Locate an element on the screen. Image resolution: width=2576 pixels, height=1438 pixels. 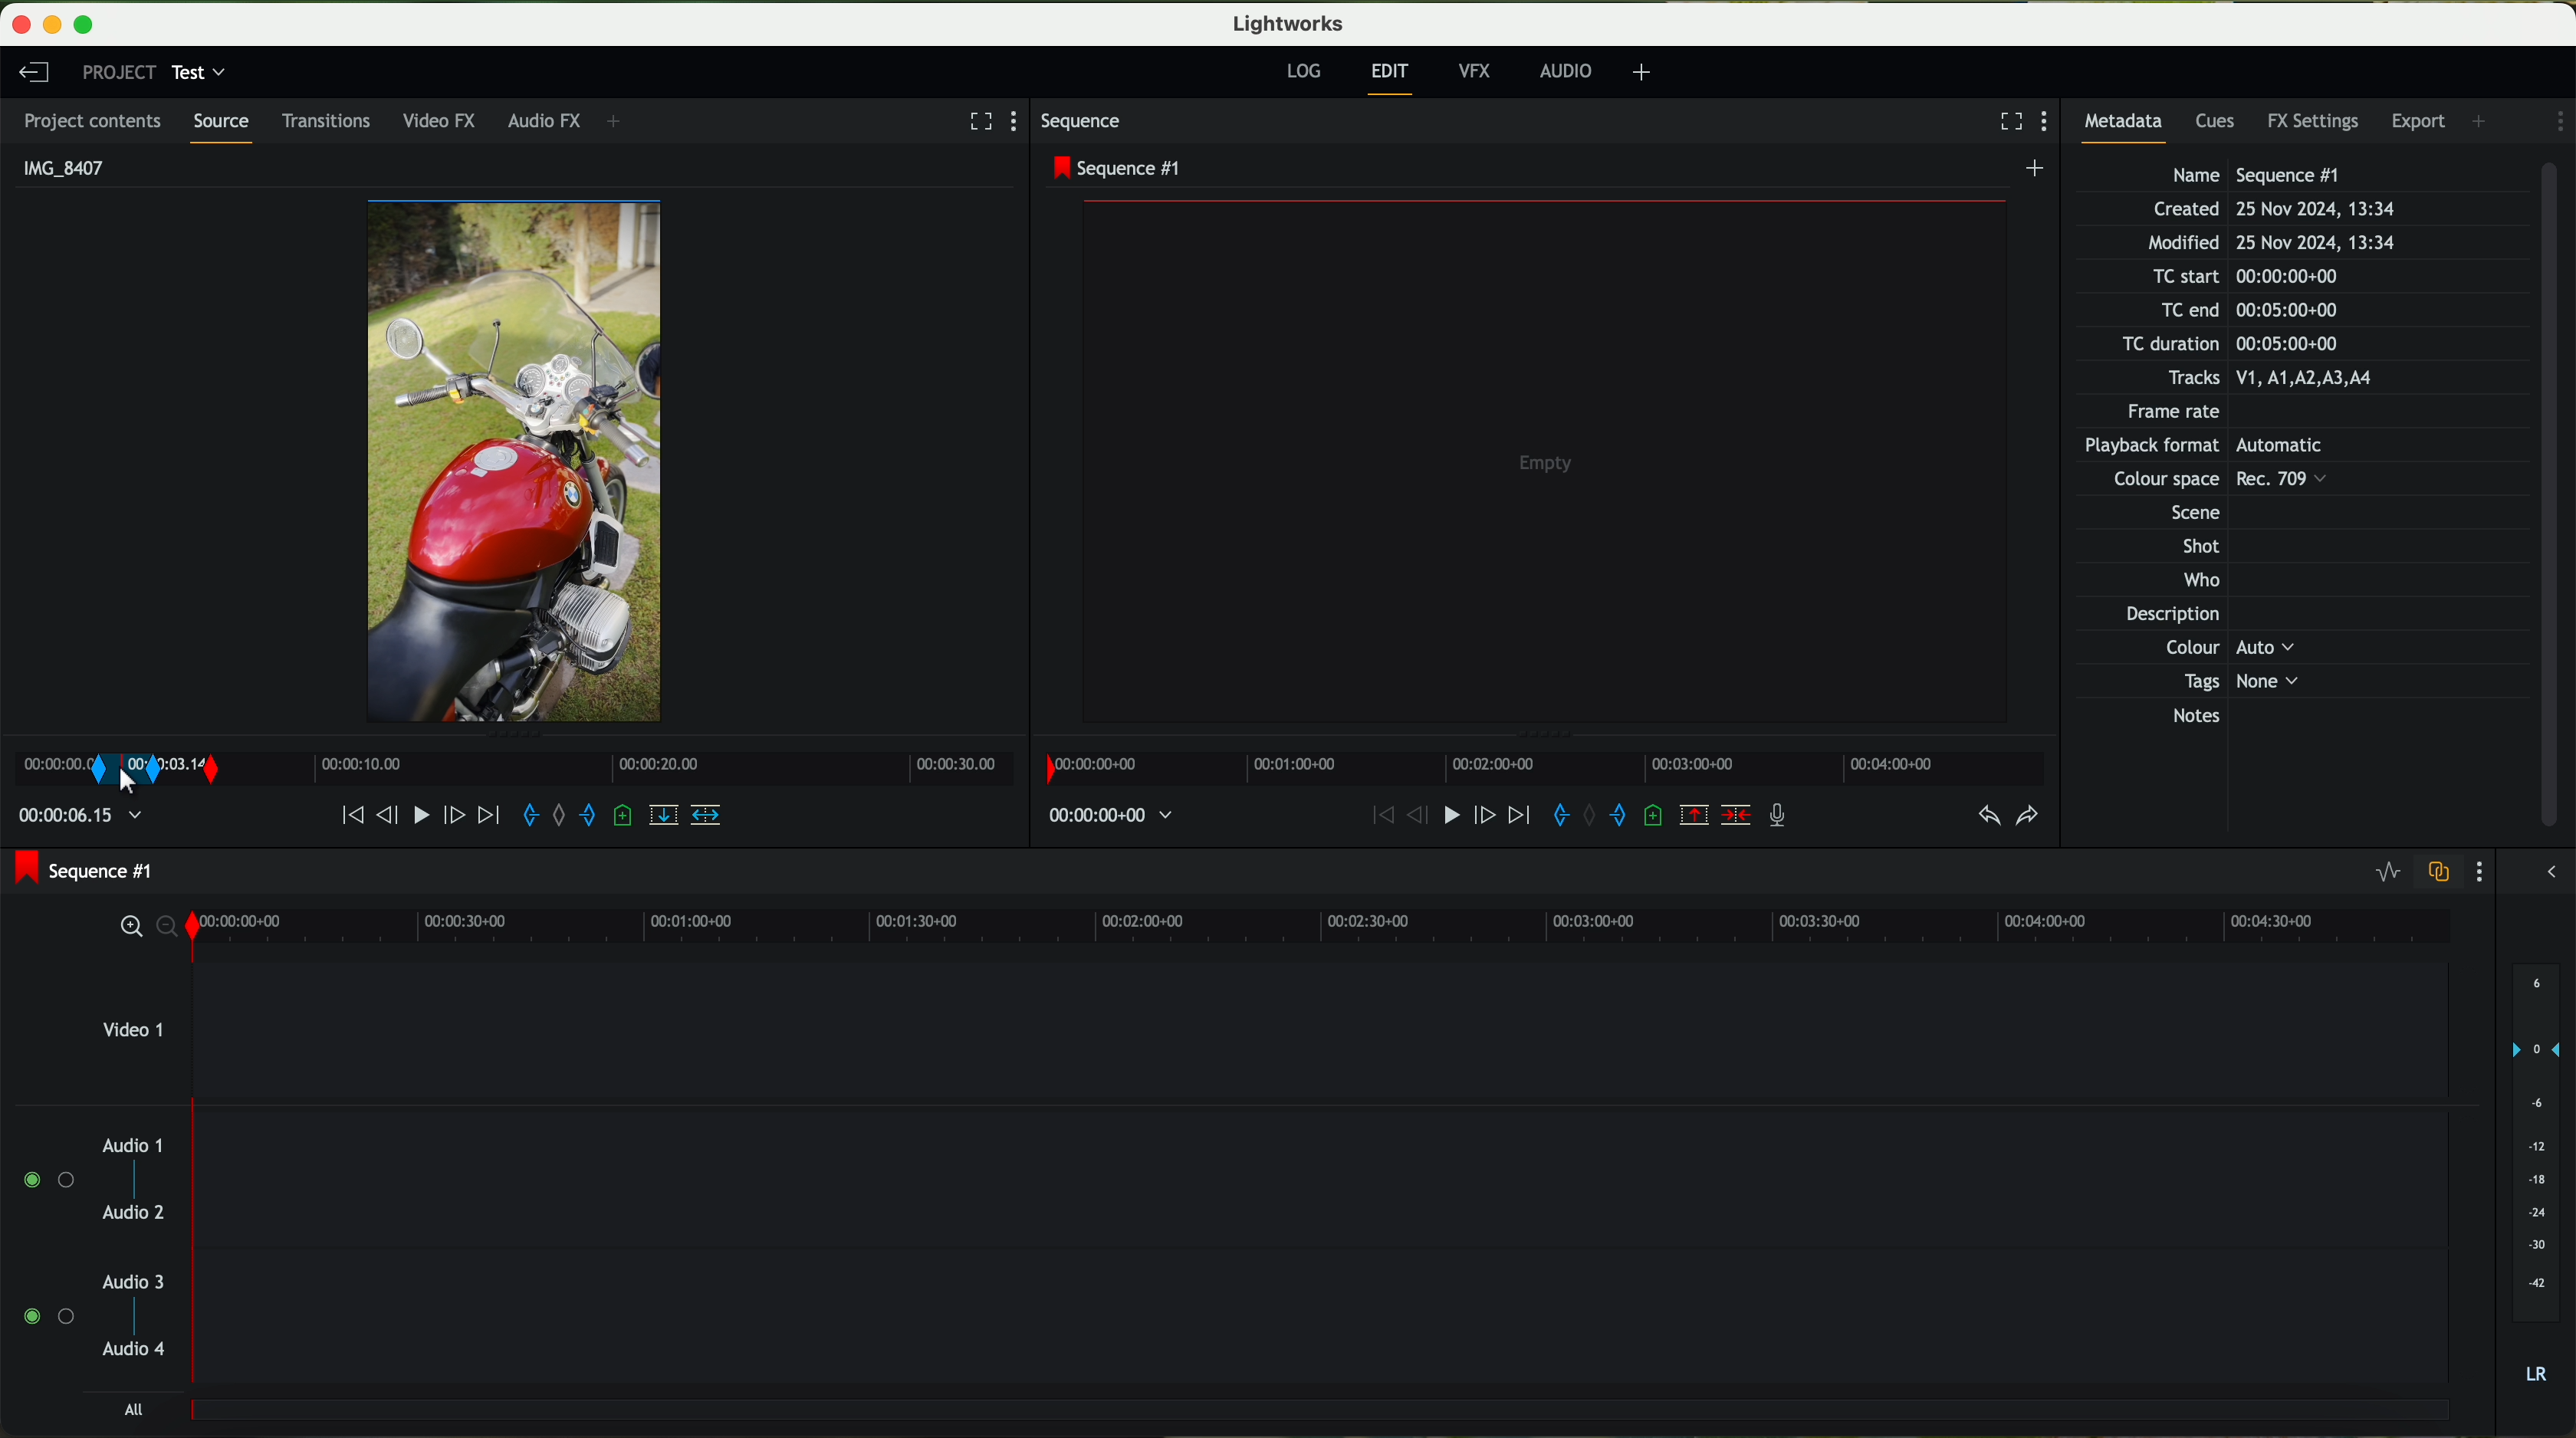
redo is located at coordinates (2027, 818).